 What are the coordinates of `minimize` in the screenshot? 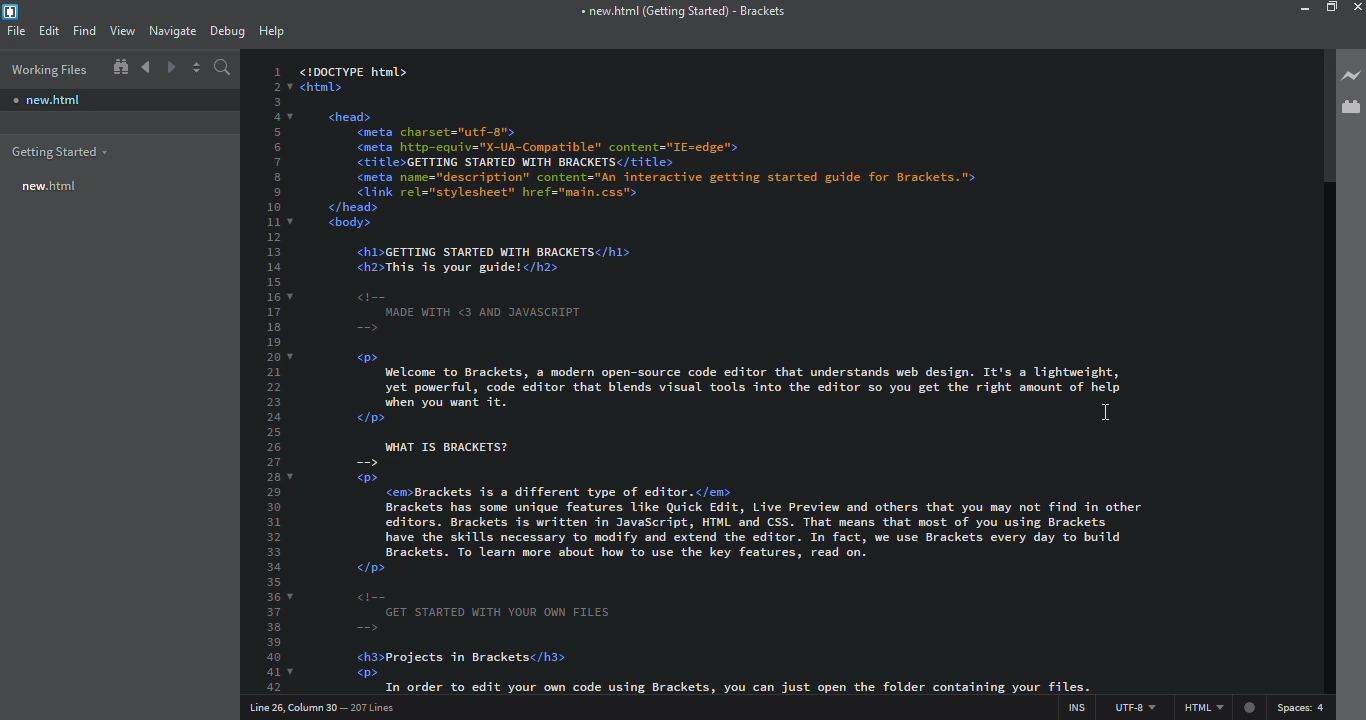 It's located at (1288, 8).